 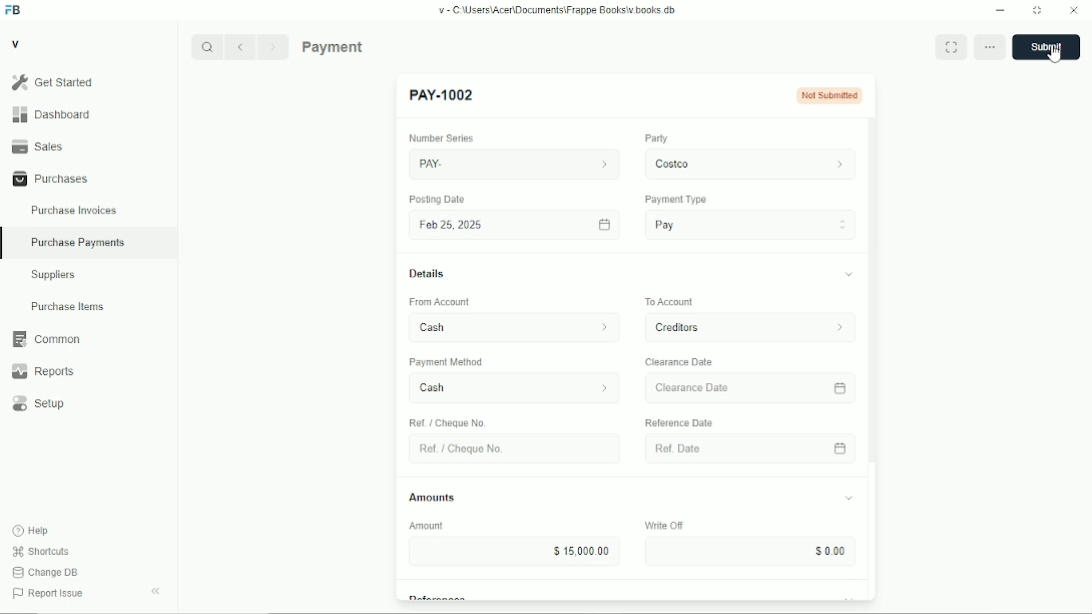 What do you see at coordinates (736, 388) in the screenshot?
I see `Clearance Date` at bounding box center [736, 388].